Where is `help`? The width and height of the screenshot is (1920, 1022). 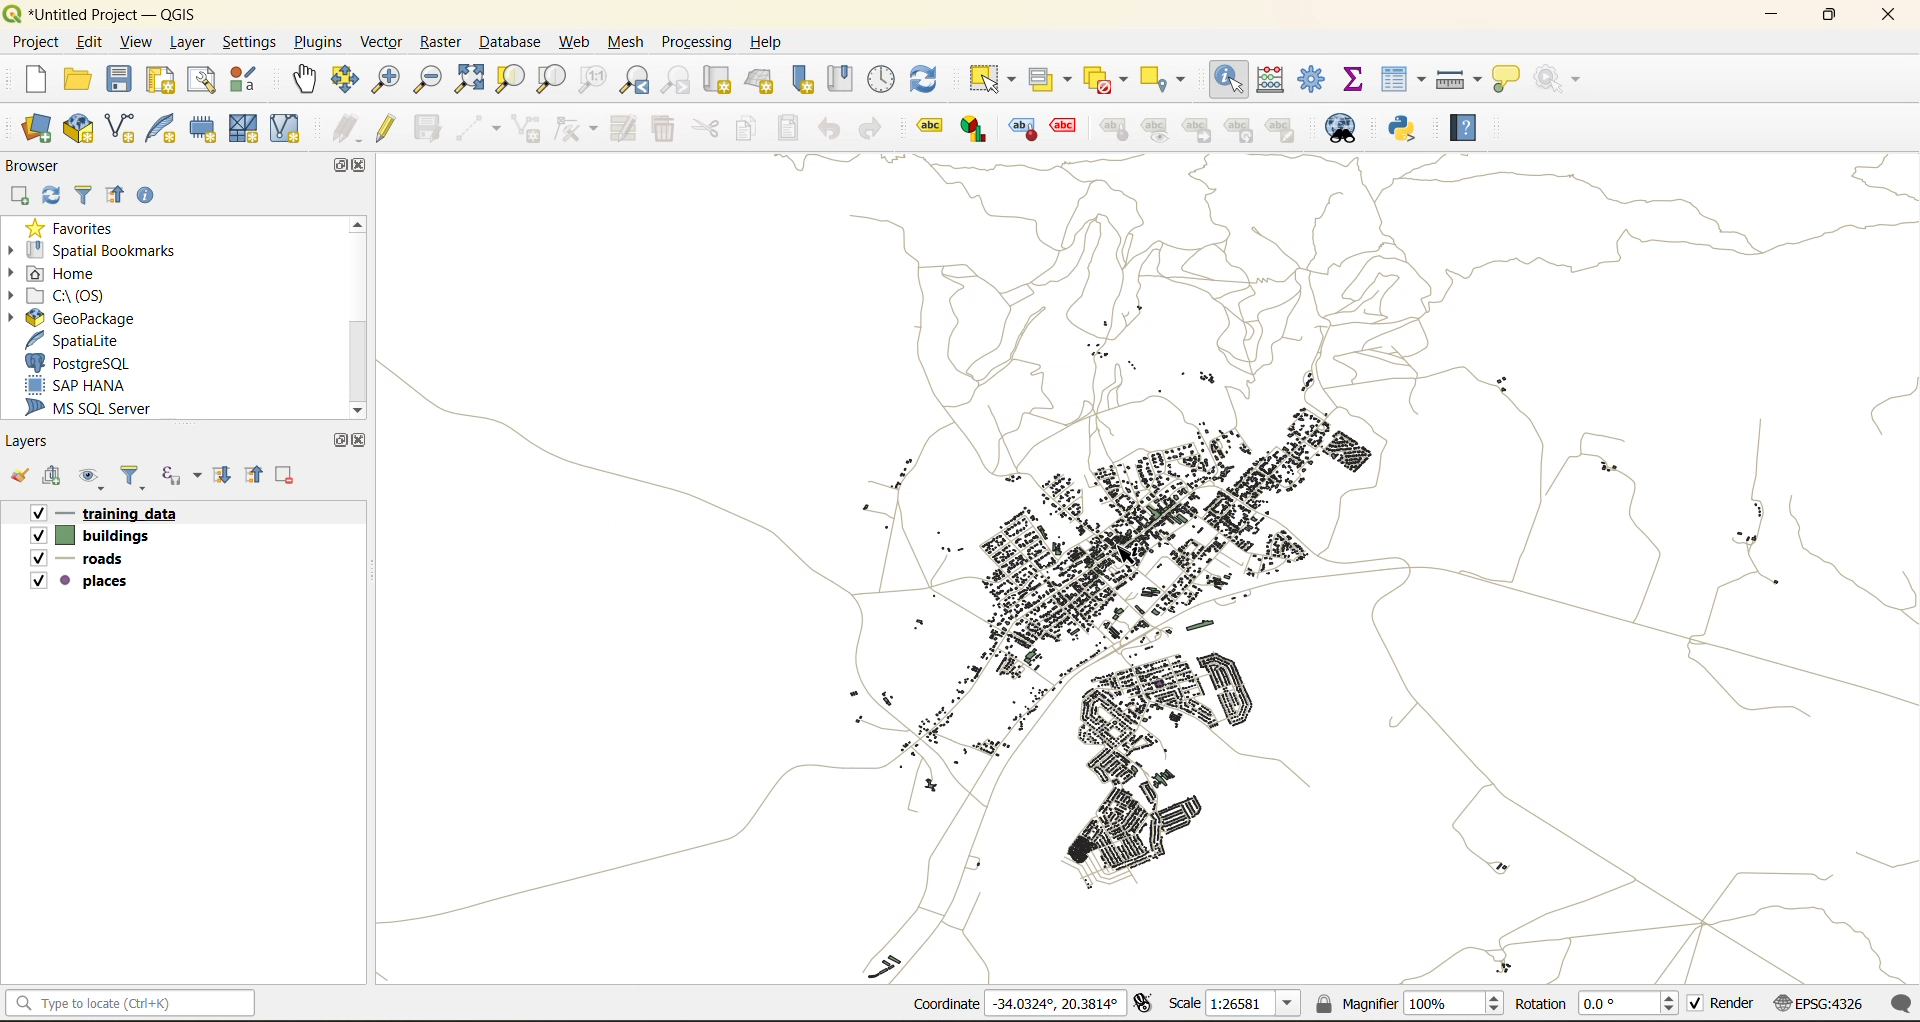
help is located at coordinates (1463, 131).